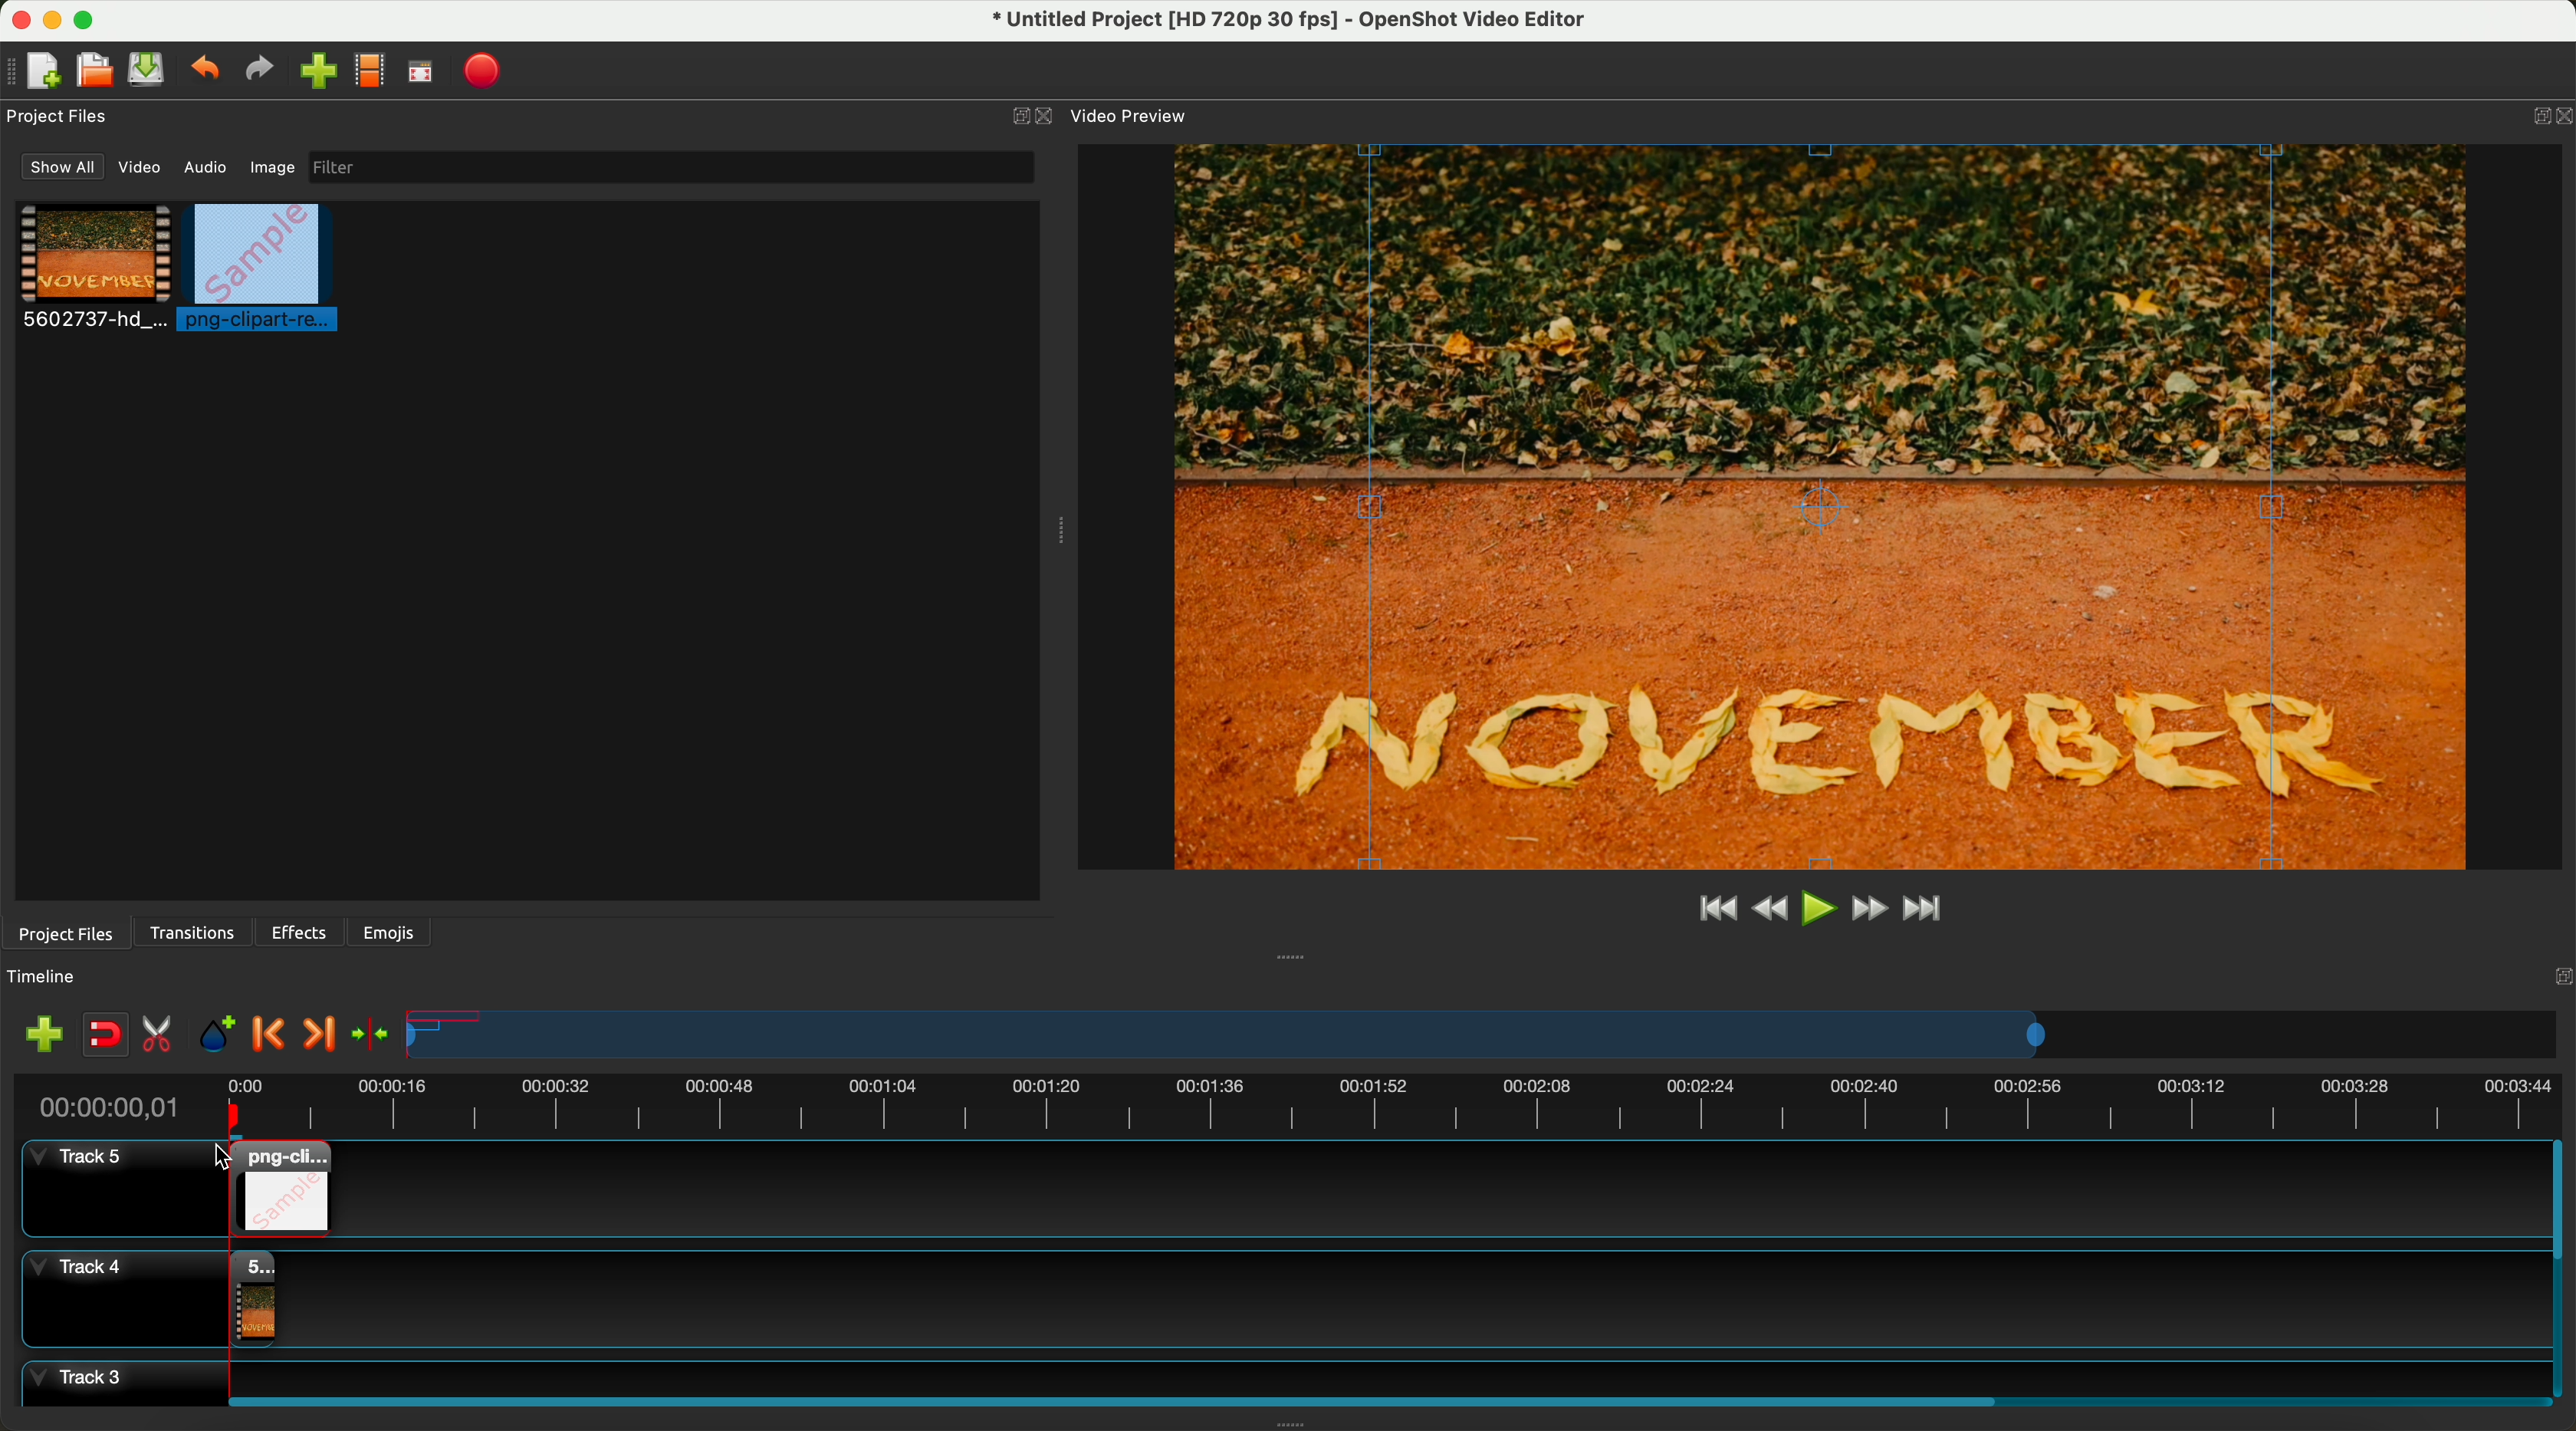  What do you see at coordinates (422, 76) in the screenshot?
I see `full screen` at bounding box center [422, 76].